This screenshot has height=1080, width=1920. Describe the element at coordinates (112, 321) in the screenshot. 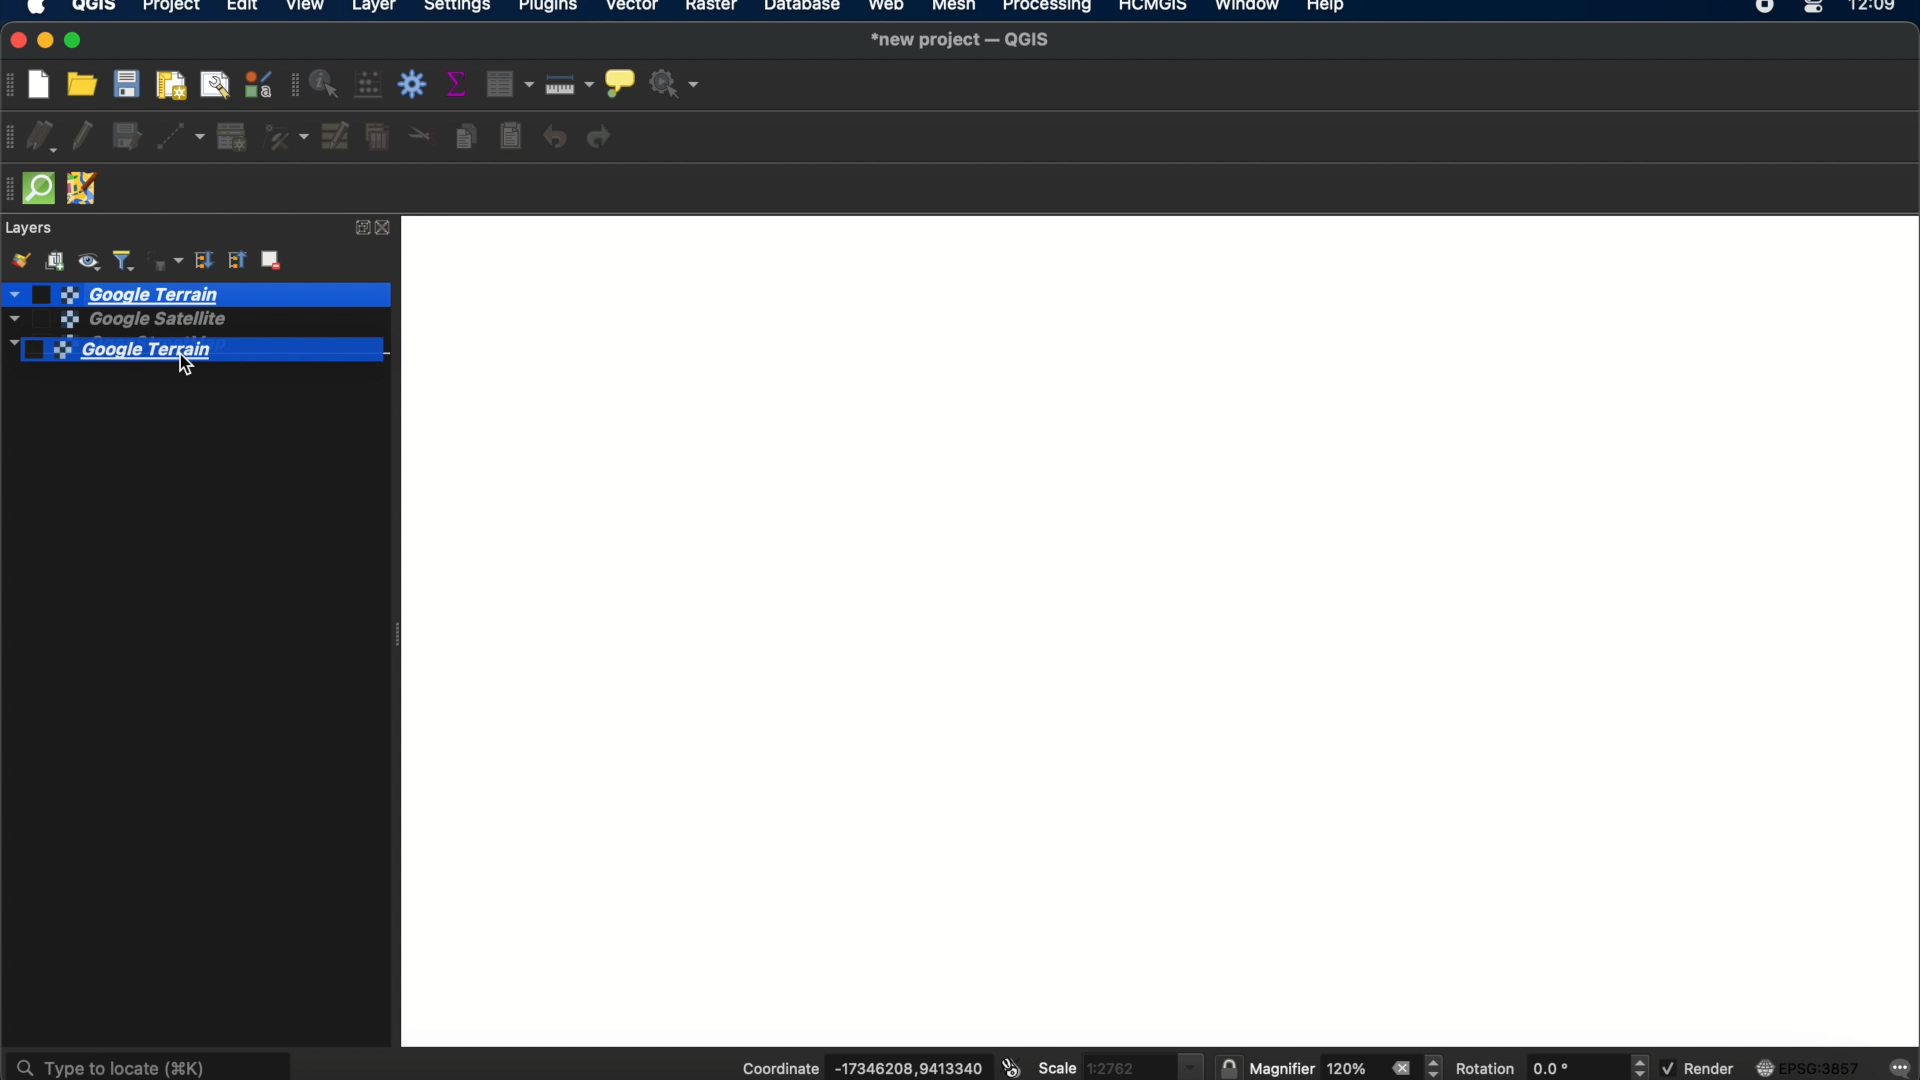

I see `google satellite` at that location.